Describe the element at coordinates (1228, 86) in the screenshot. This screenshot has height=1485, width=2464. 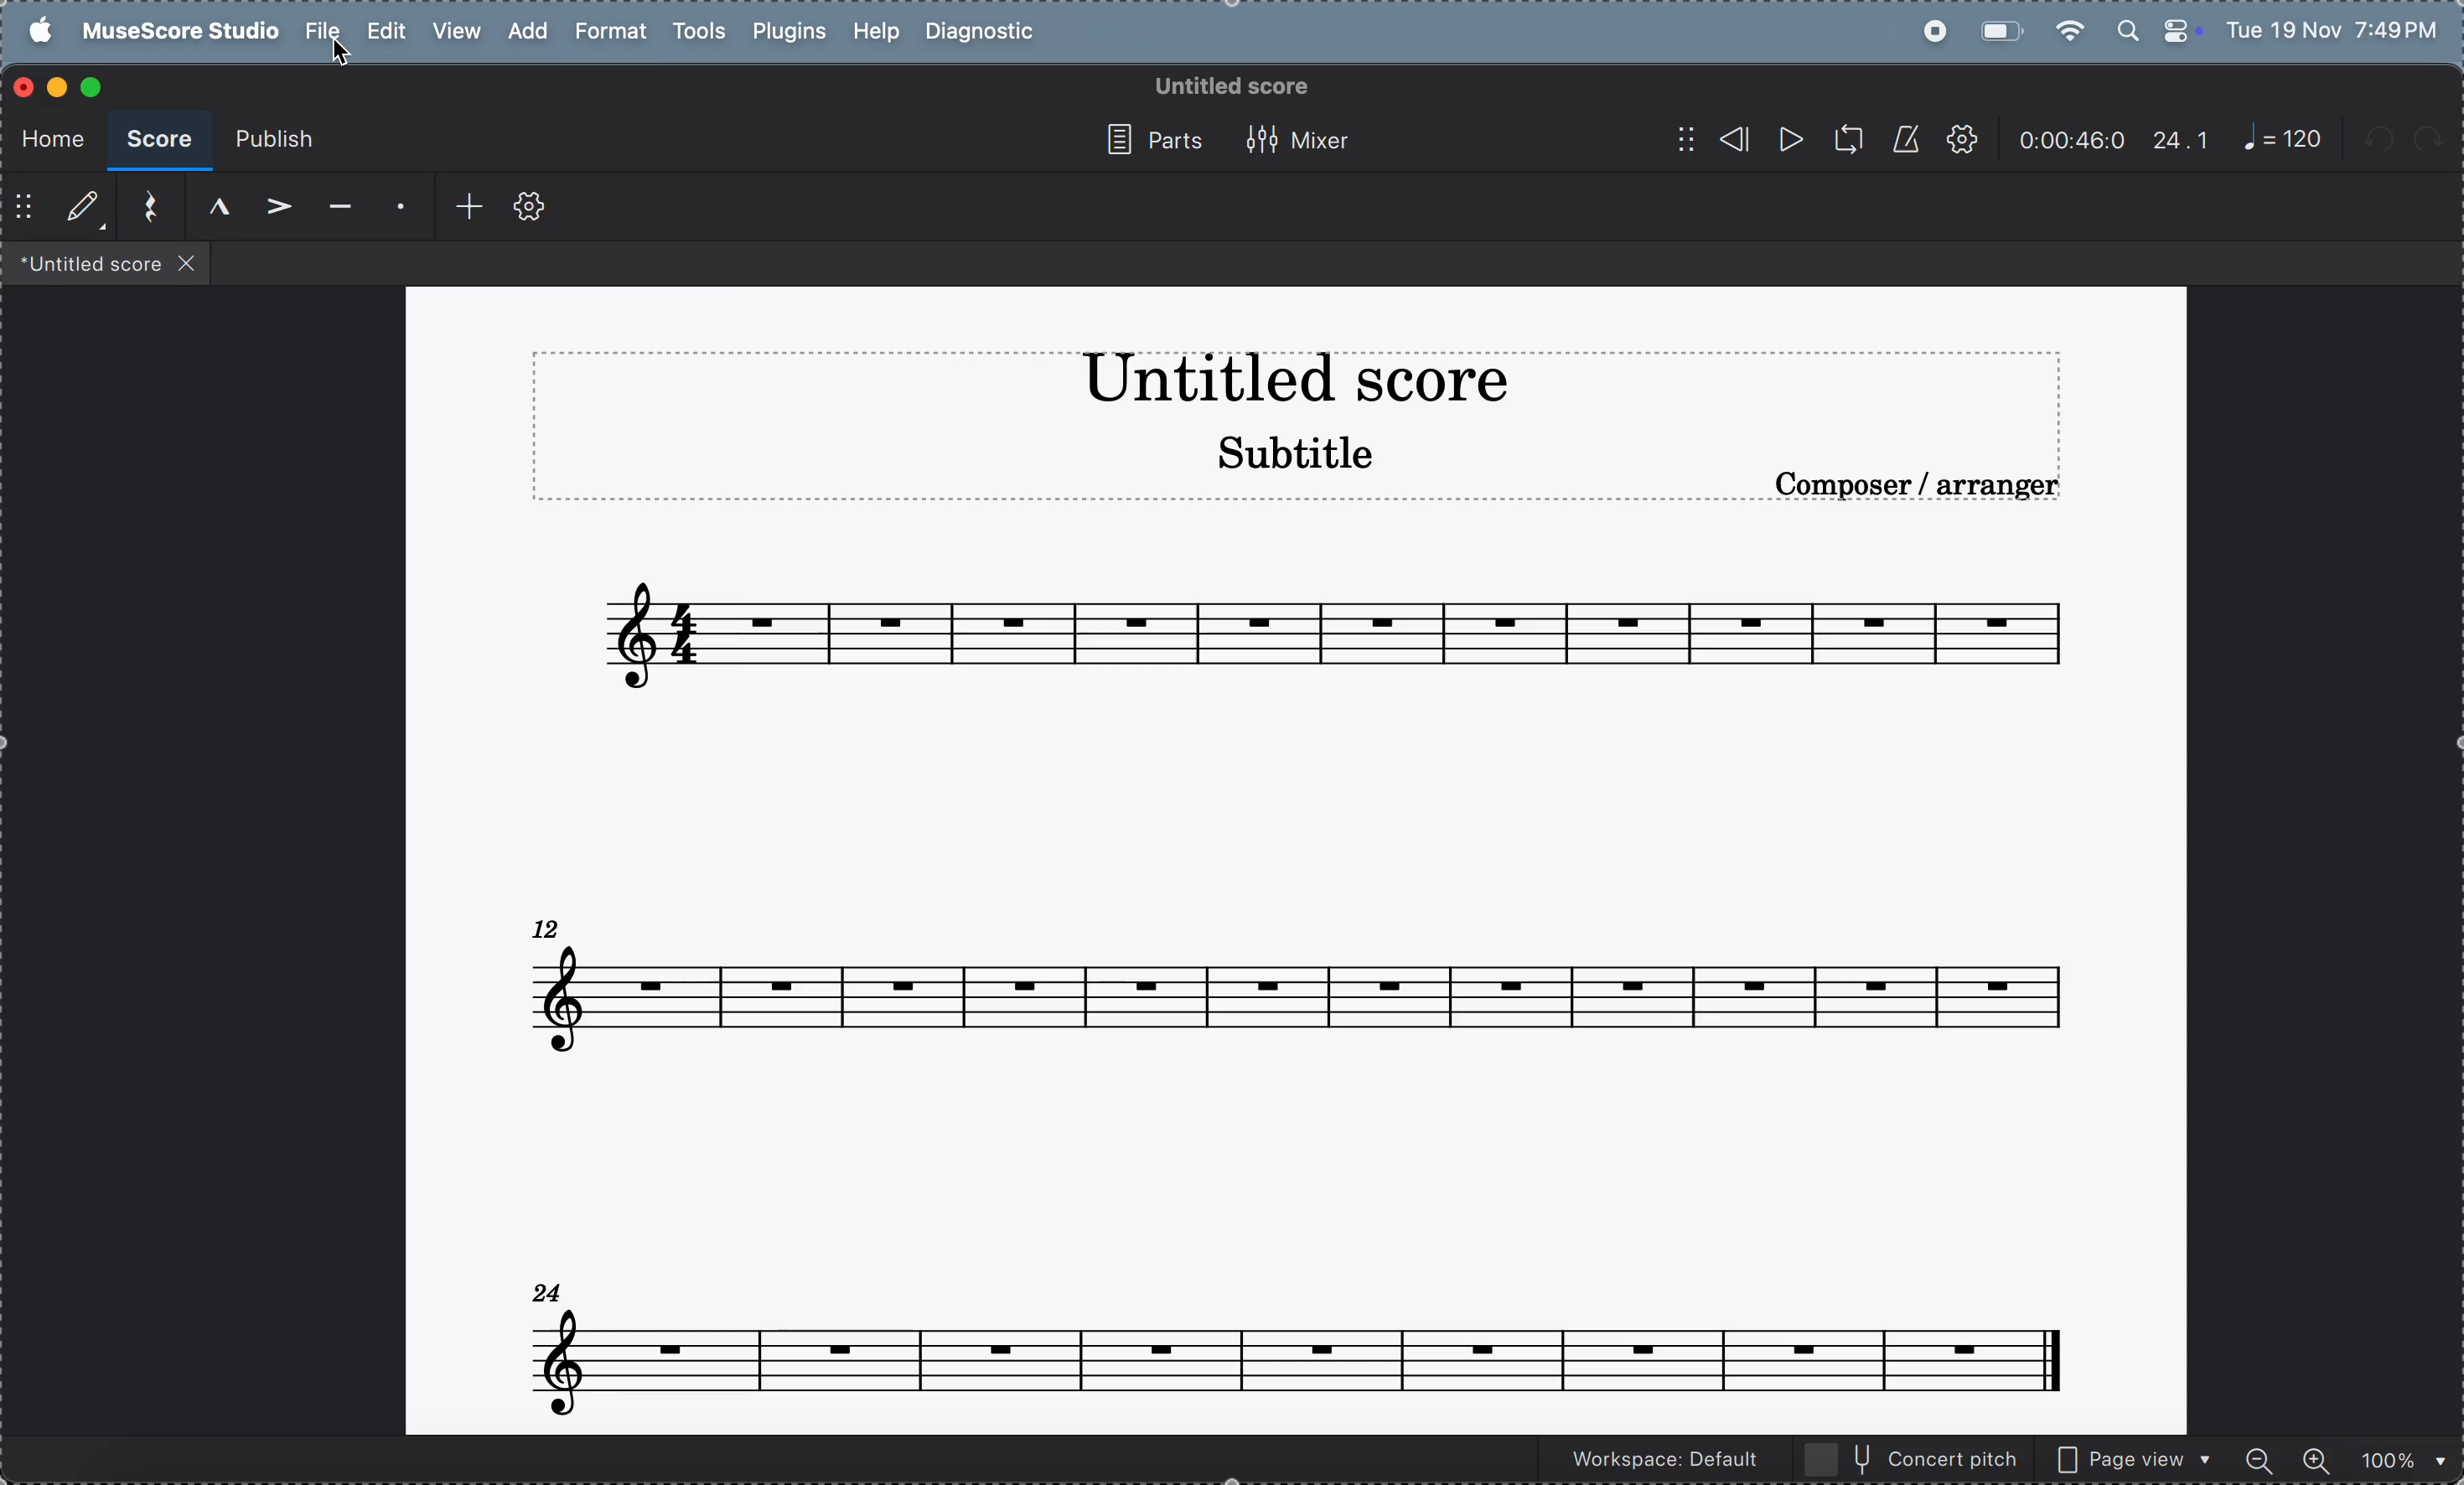
I see `untitled score` at that location.